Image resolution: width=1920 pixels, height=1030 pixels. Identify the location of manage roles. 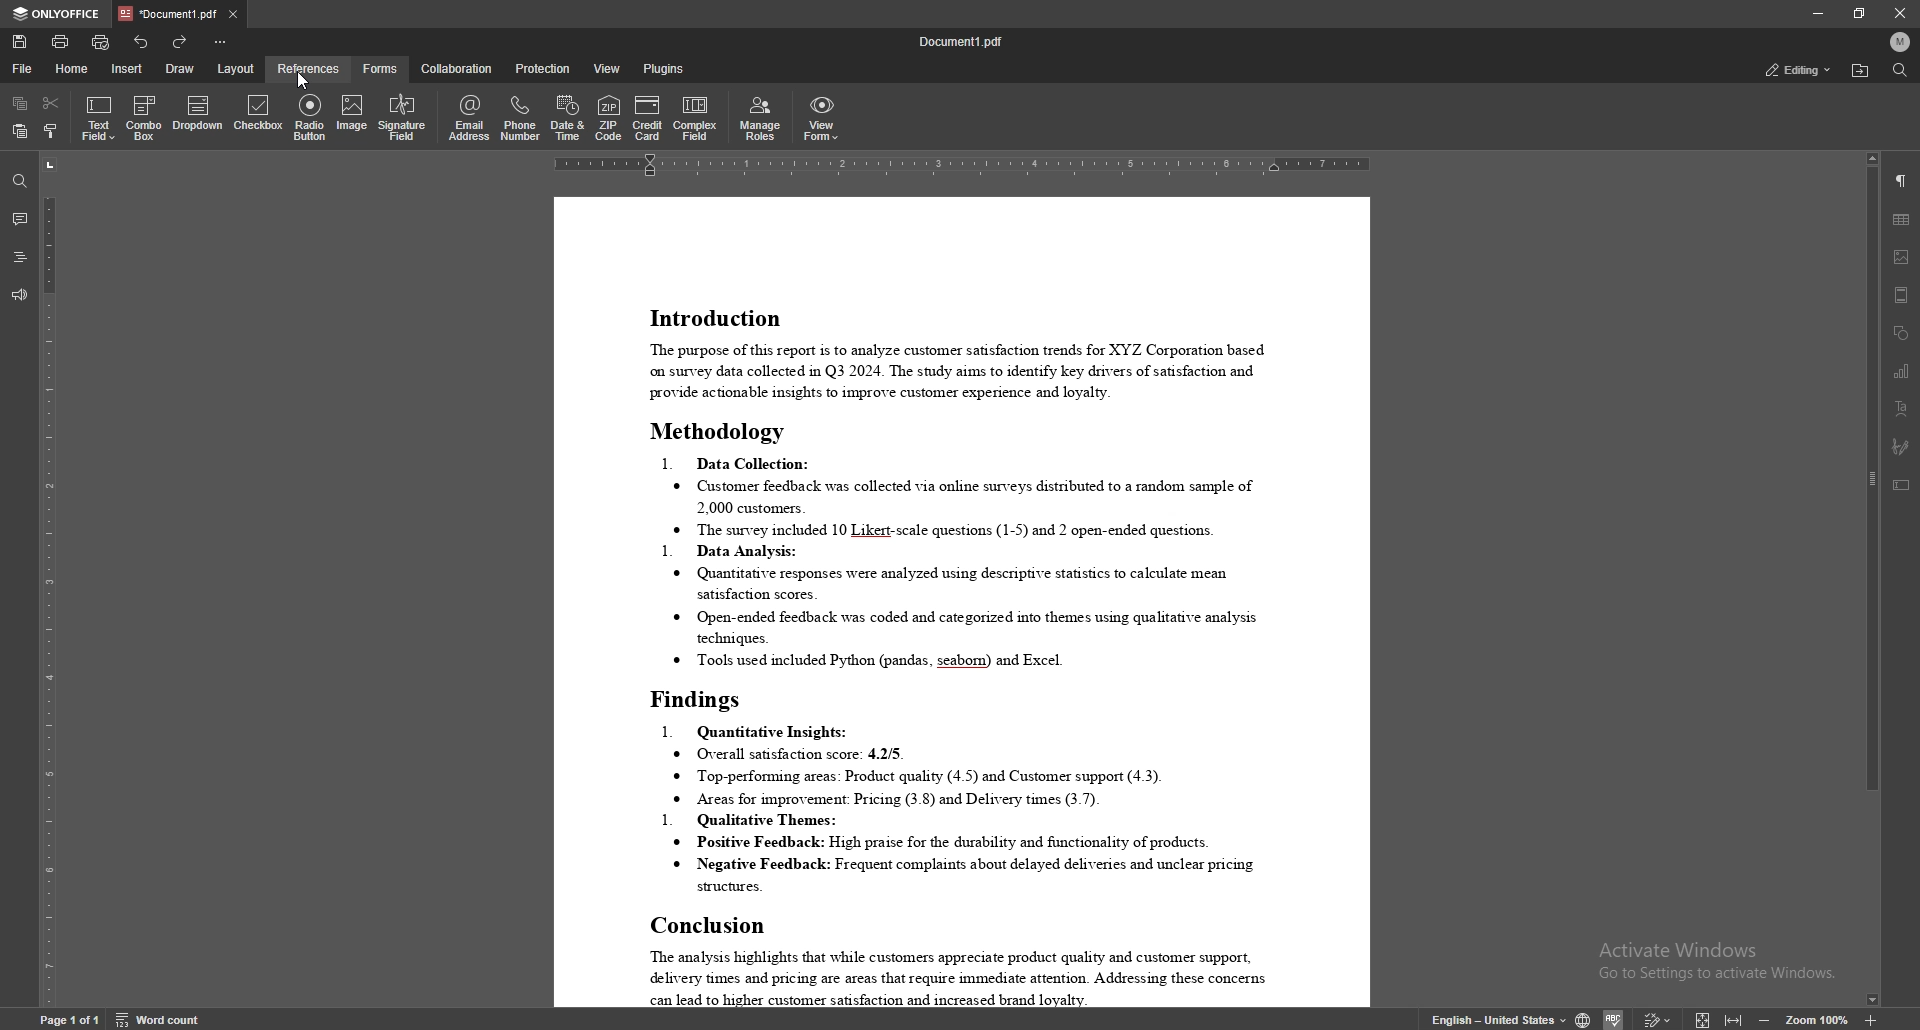
(761, 119).